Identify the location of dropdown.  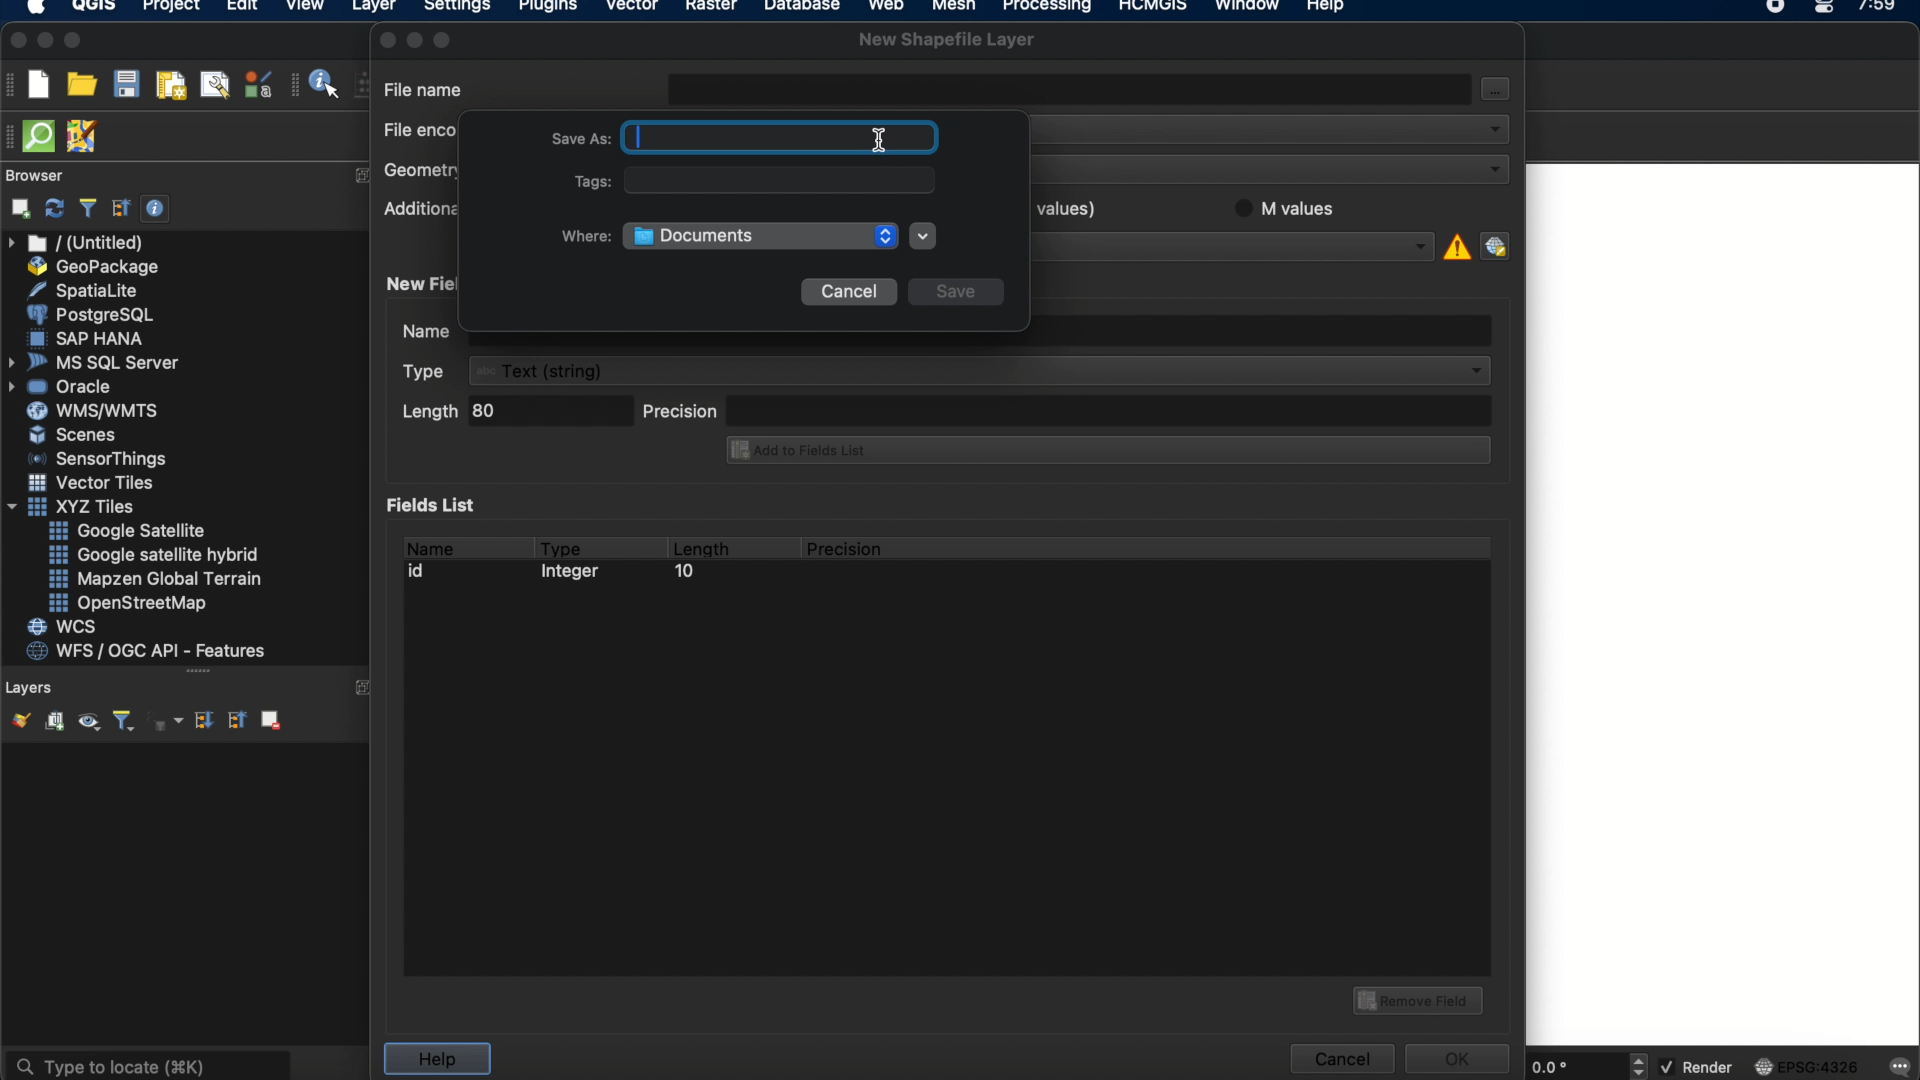
(1420, 246).